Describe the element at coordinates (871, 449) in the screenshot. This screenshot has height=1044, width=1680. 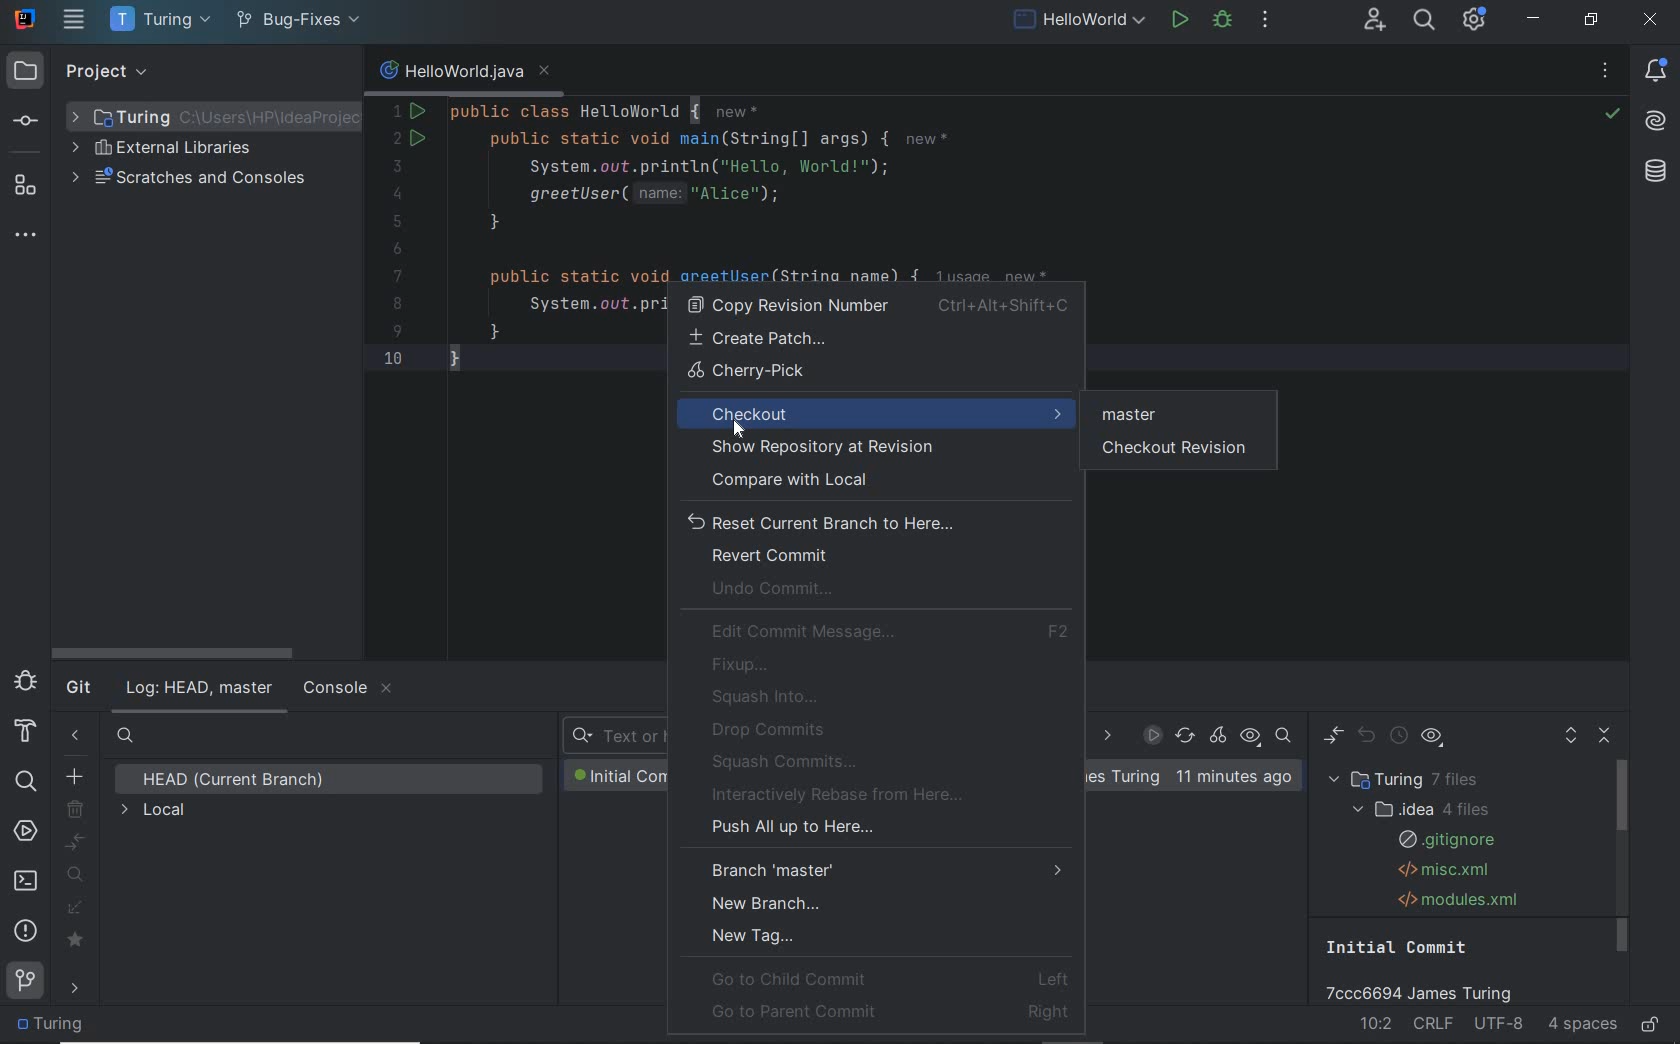
I see `show repository at revision` at that location.